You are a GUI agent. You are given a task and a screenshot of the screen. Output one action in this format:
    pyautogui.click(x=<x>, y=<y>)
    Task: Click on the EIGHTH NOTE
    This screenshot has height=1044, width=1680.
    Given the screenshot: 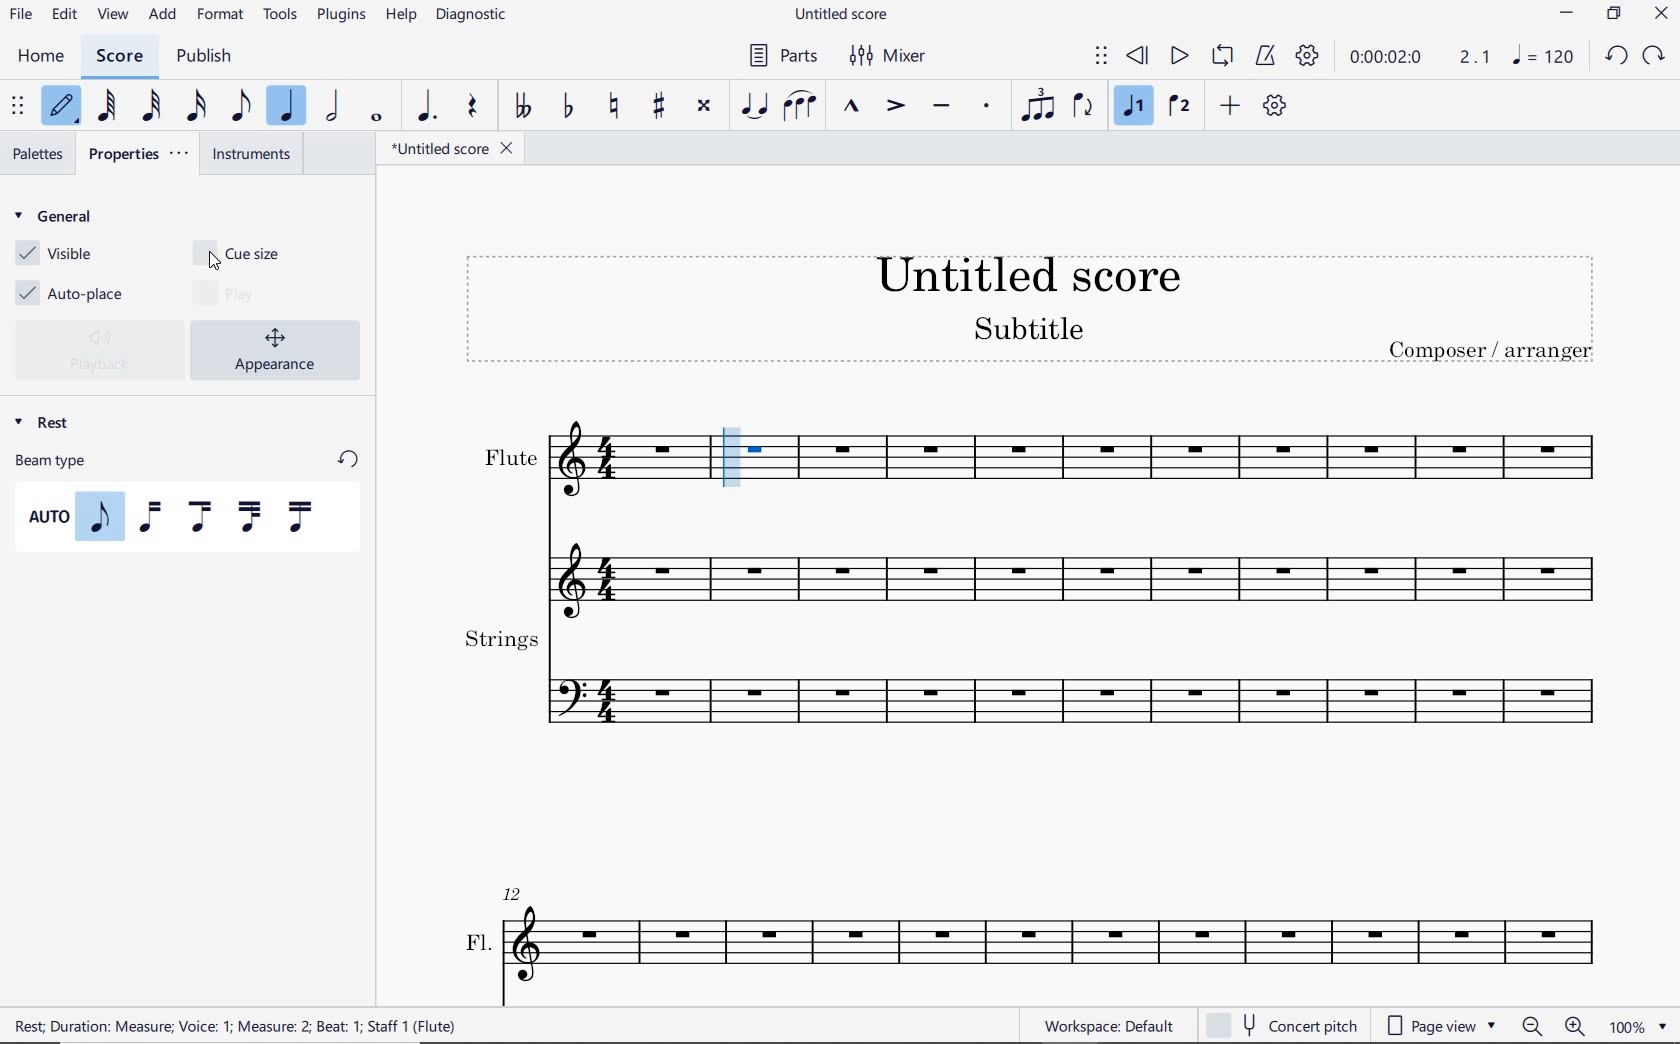 What is the action you would take?
    pyautogui.click(x=239, y=108)
    